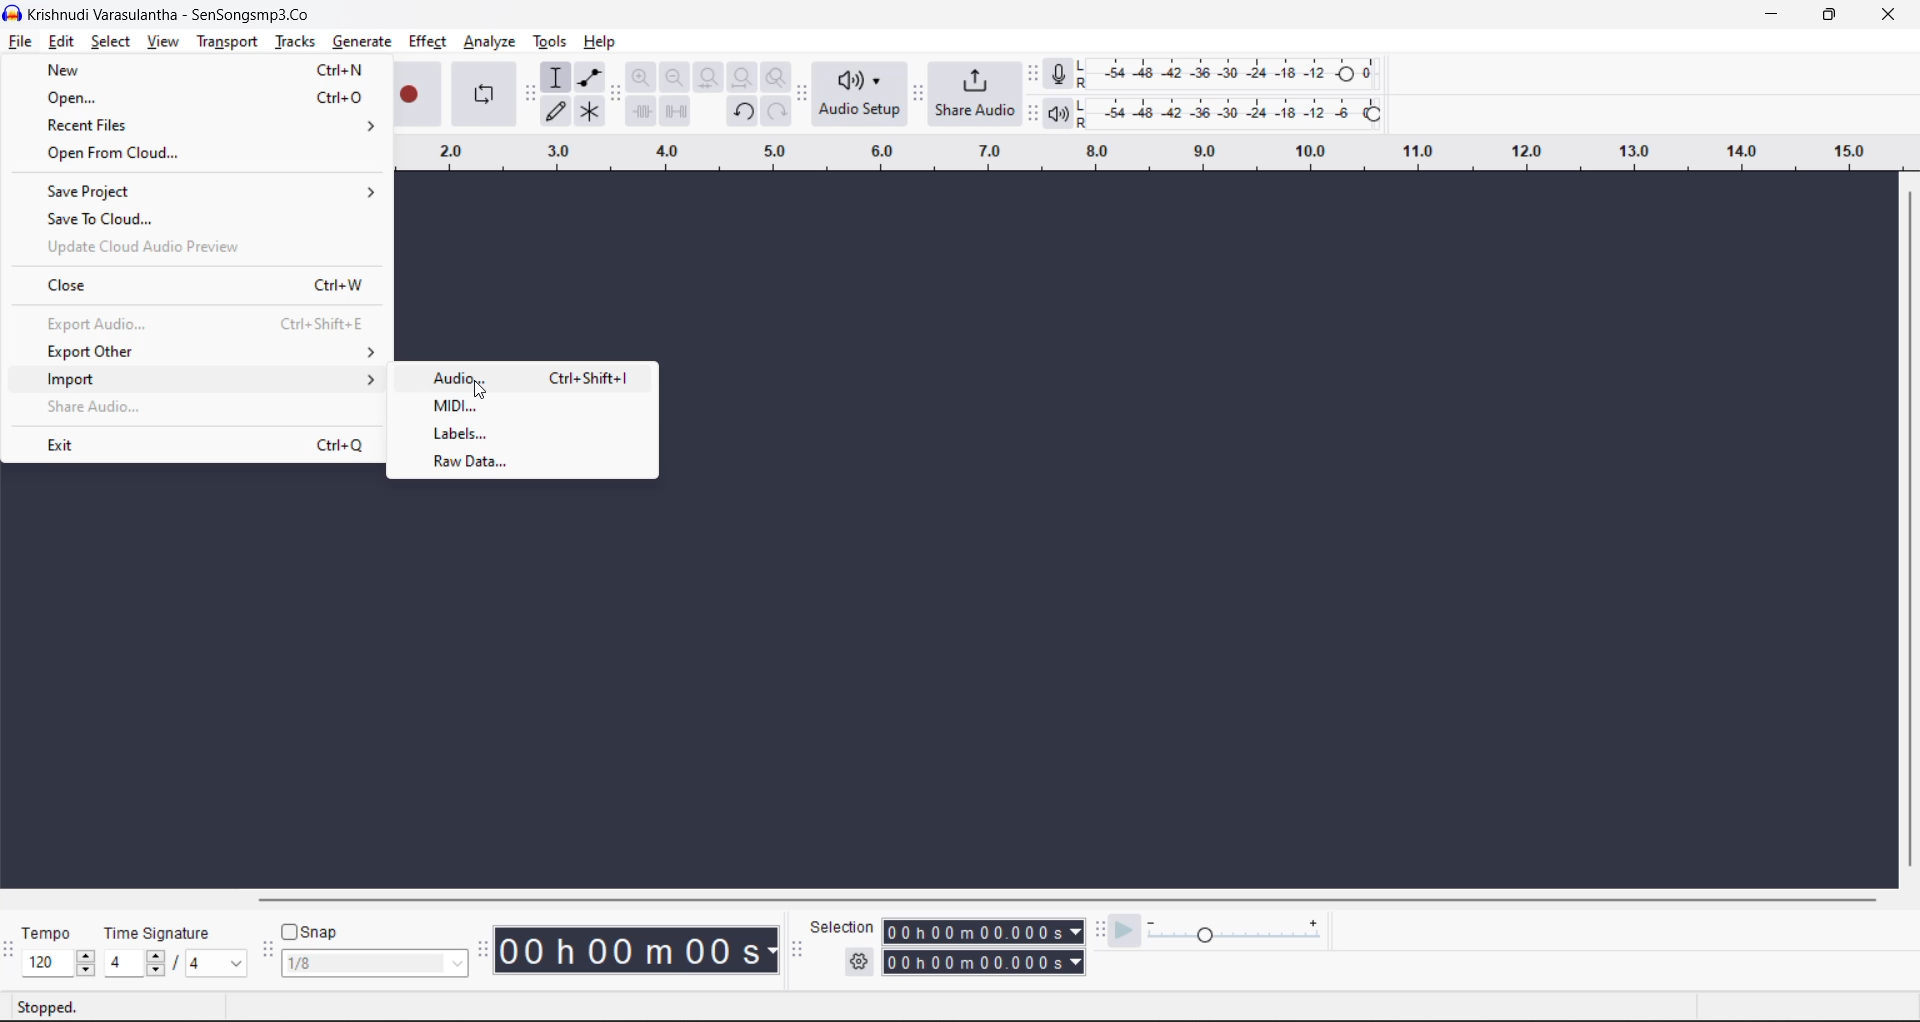 Image resolution: width=1920 pixels, height=1022 pixels. What do you see at coordinates (493, 42) in the screenshot?
I see `analyze` at bounding box center [493, 42].